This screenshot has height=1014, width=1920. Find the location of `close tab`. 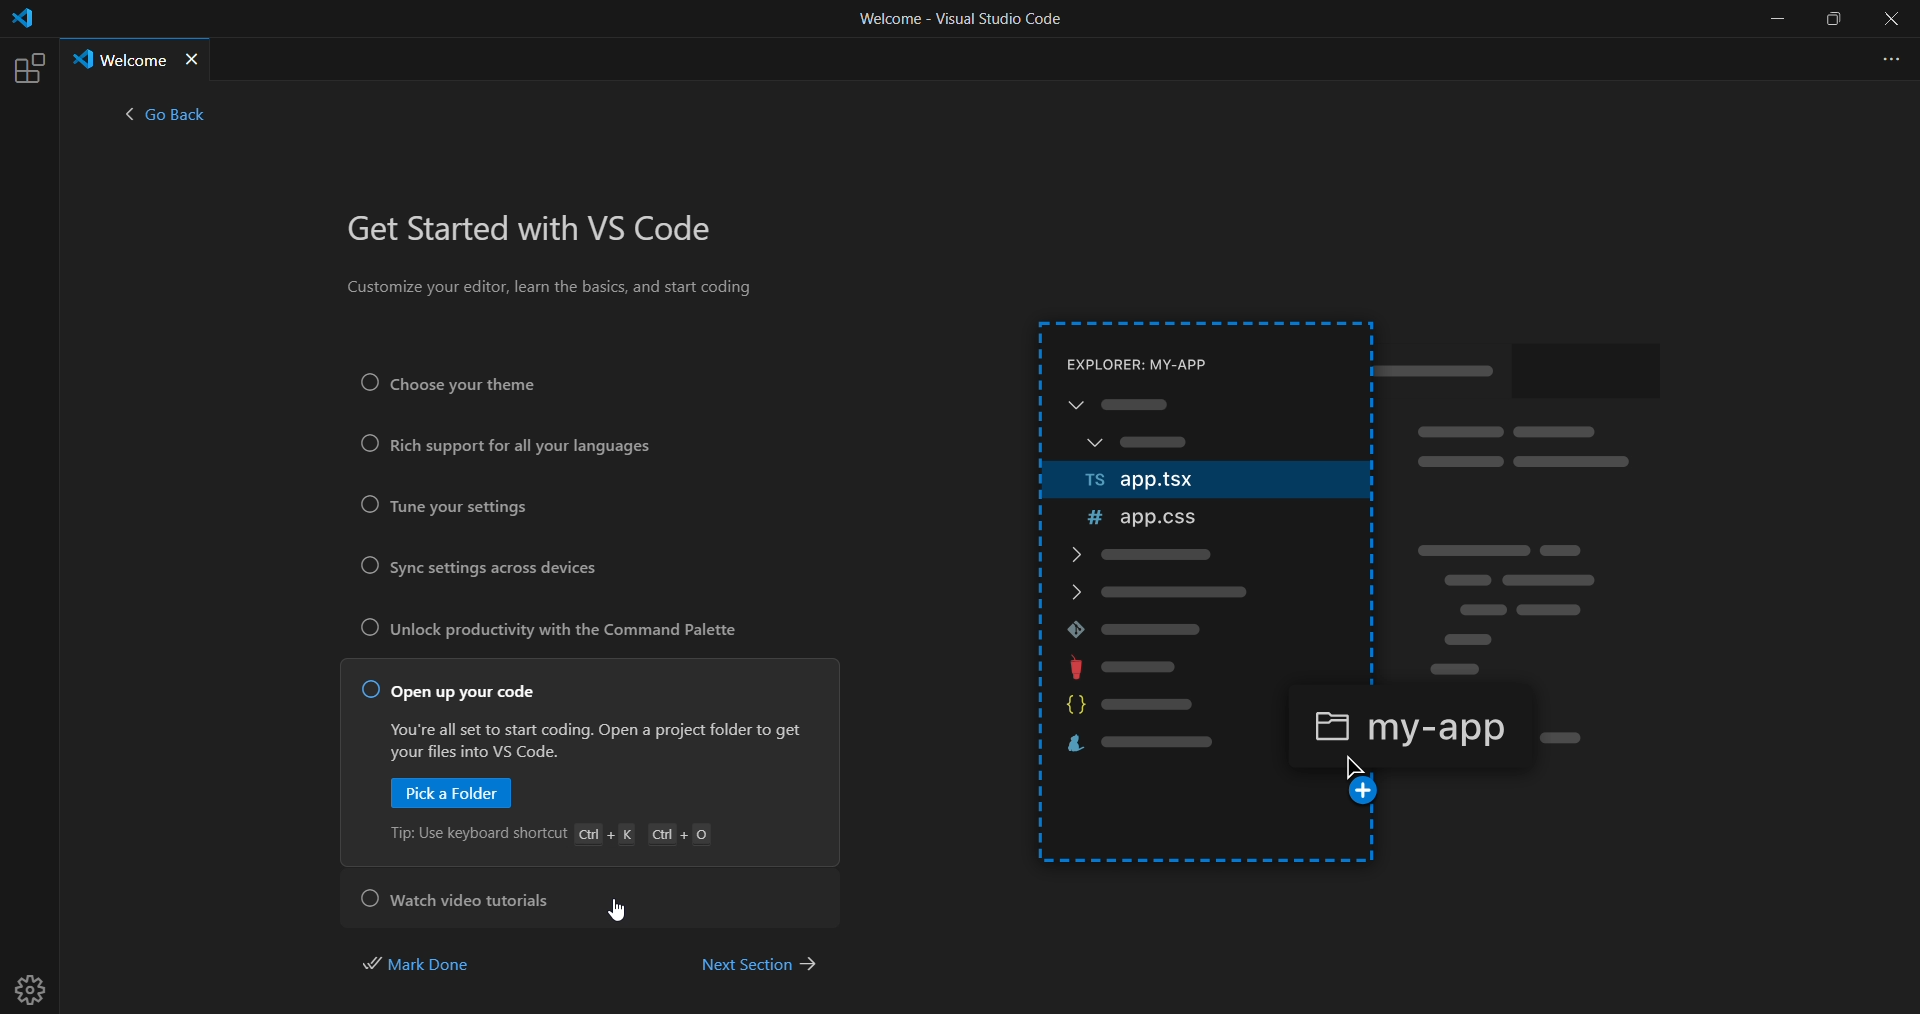

close tab is located at coordinates (194, 60).